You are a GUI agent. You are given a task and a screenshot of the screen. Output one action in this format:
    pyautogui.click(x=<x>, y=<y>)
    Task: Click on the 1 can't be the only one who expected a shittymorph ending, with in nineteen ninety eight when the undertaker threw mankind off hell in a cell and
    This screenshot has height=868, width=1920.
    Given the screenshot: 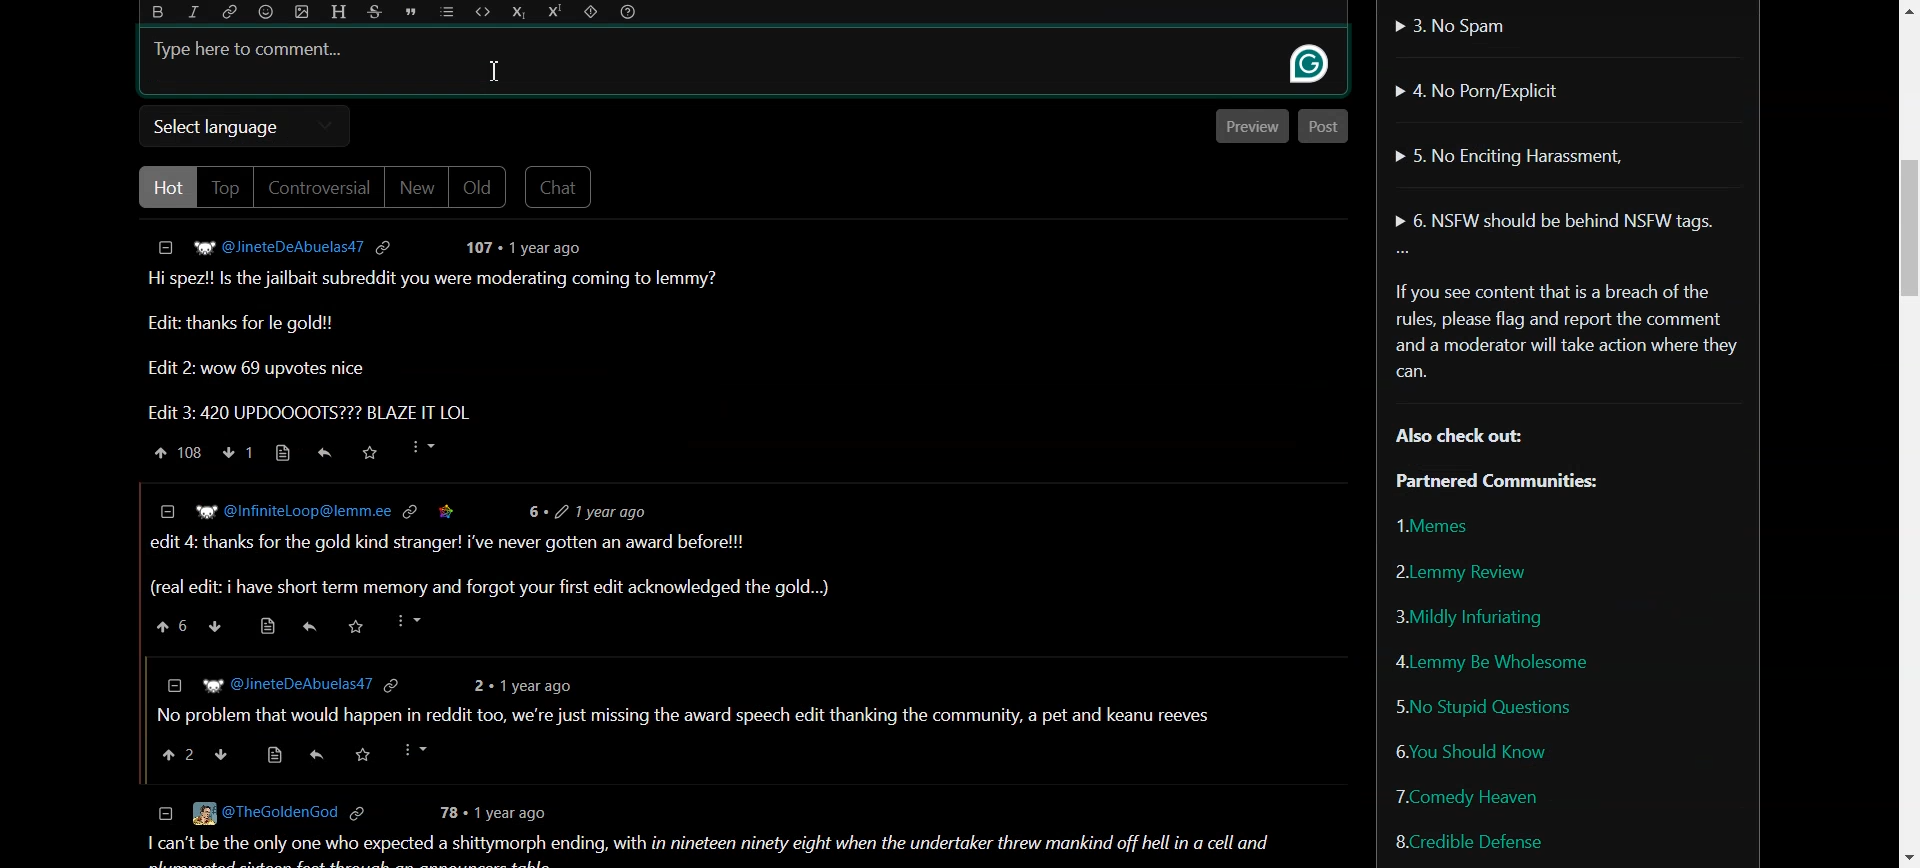 What is the action you would take?
    pyautogui.click(x=701, y=843)
    